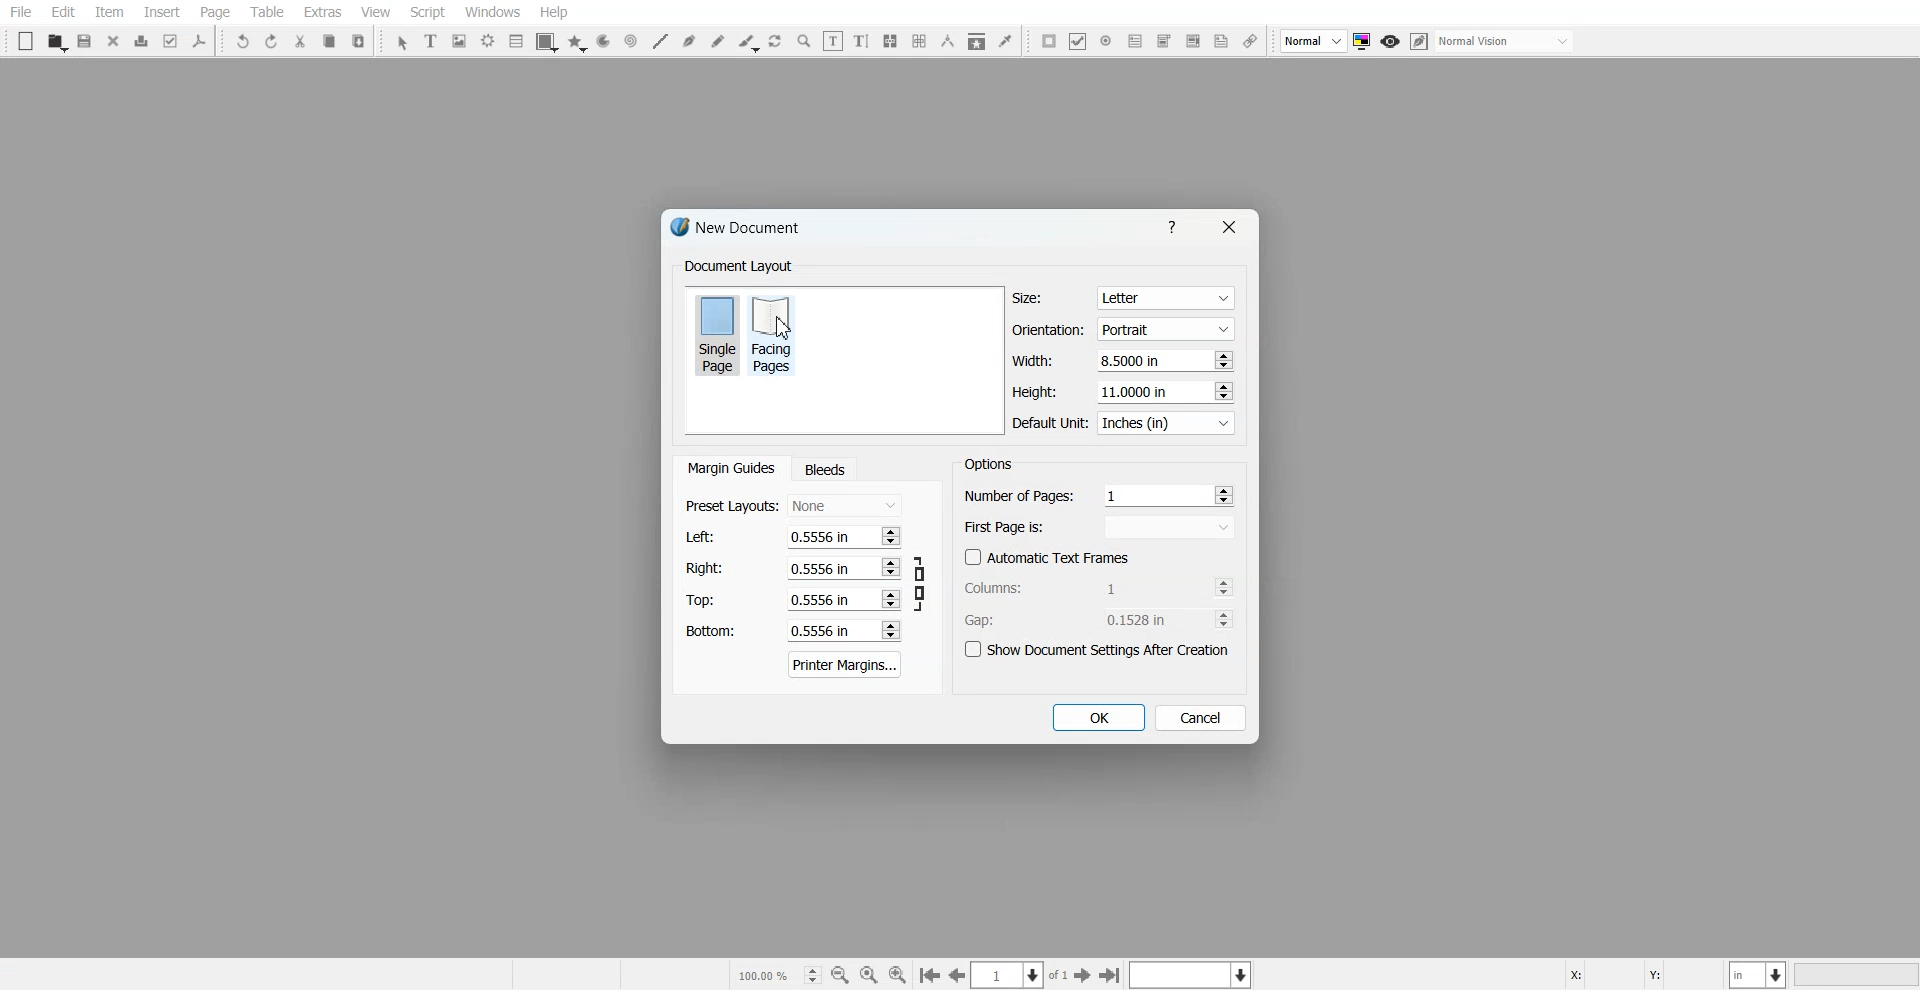  I want to click on Undo, so click(243, 41).